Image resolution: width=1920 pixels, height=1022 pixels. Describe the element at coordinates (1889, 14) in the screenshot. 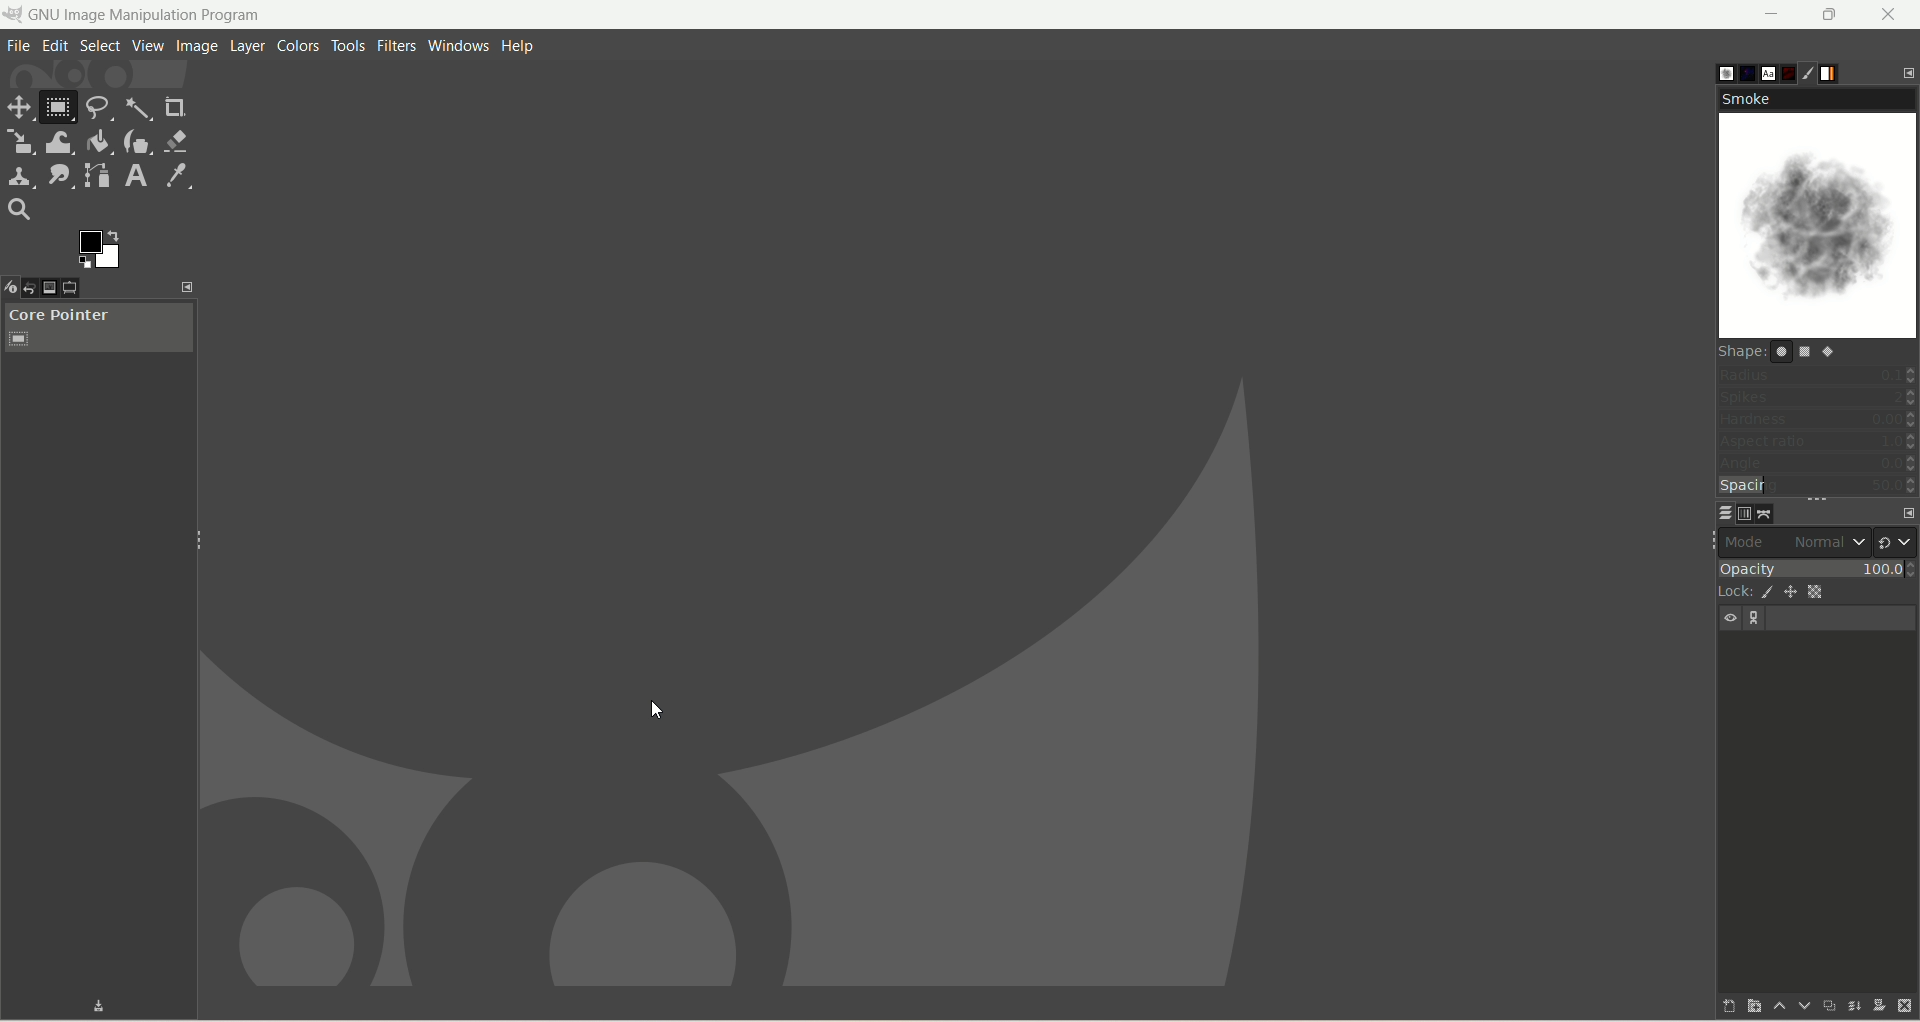

I see `close` at that location.